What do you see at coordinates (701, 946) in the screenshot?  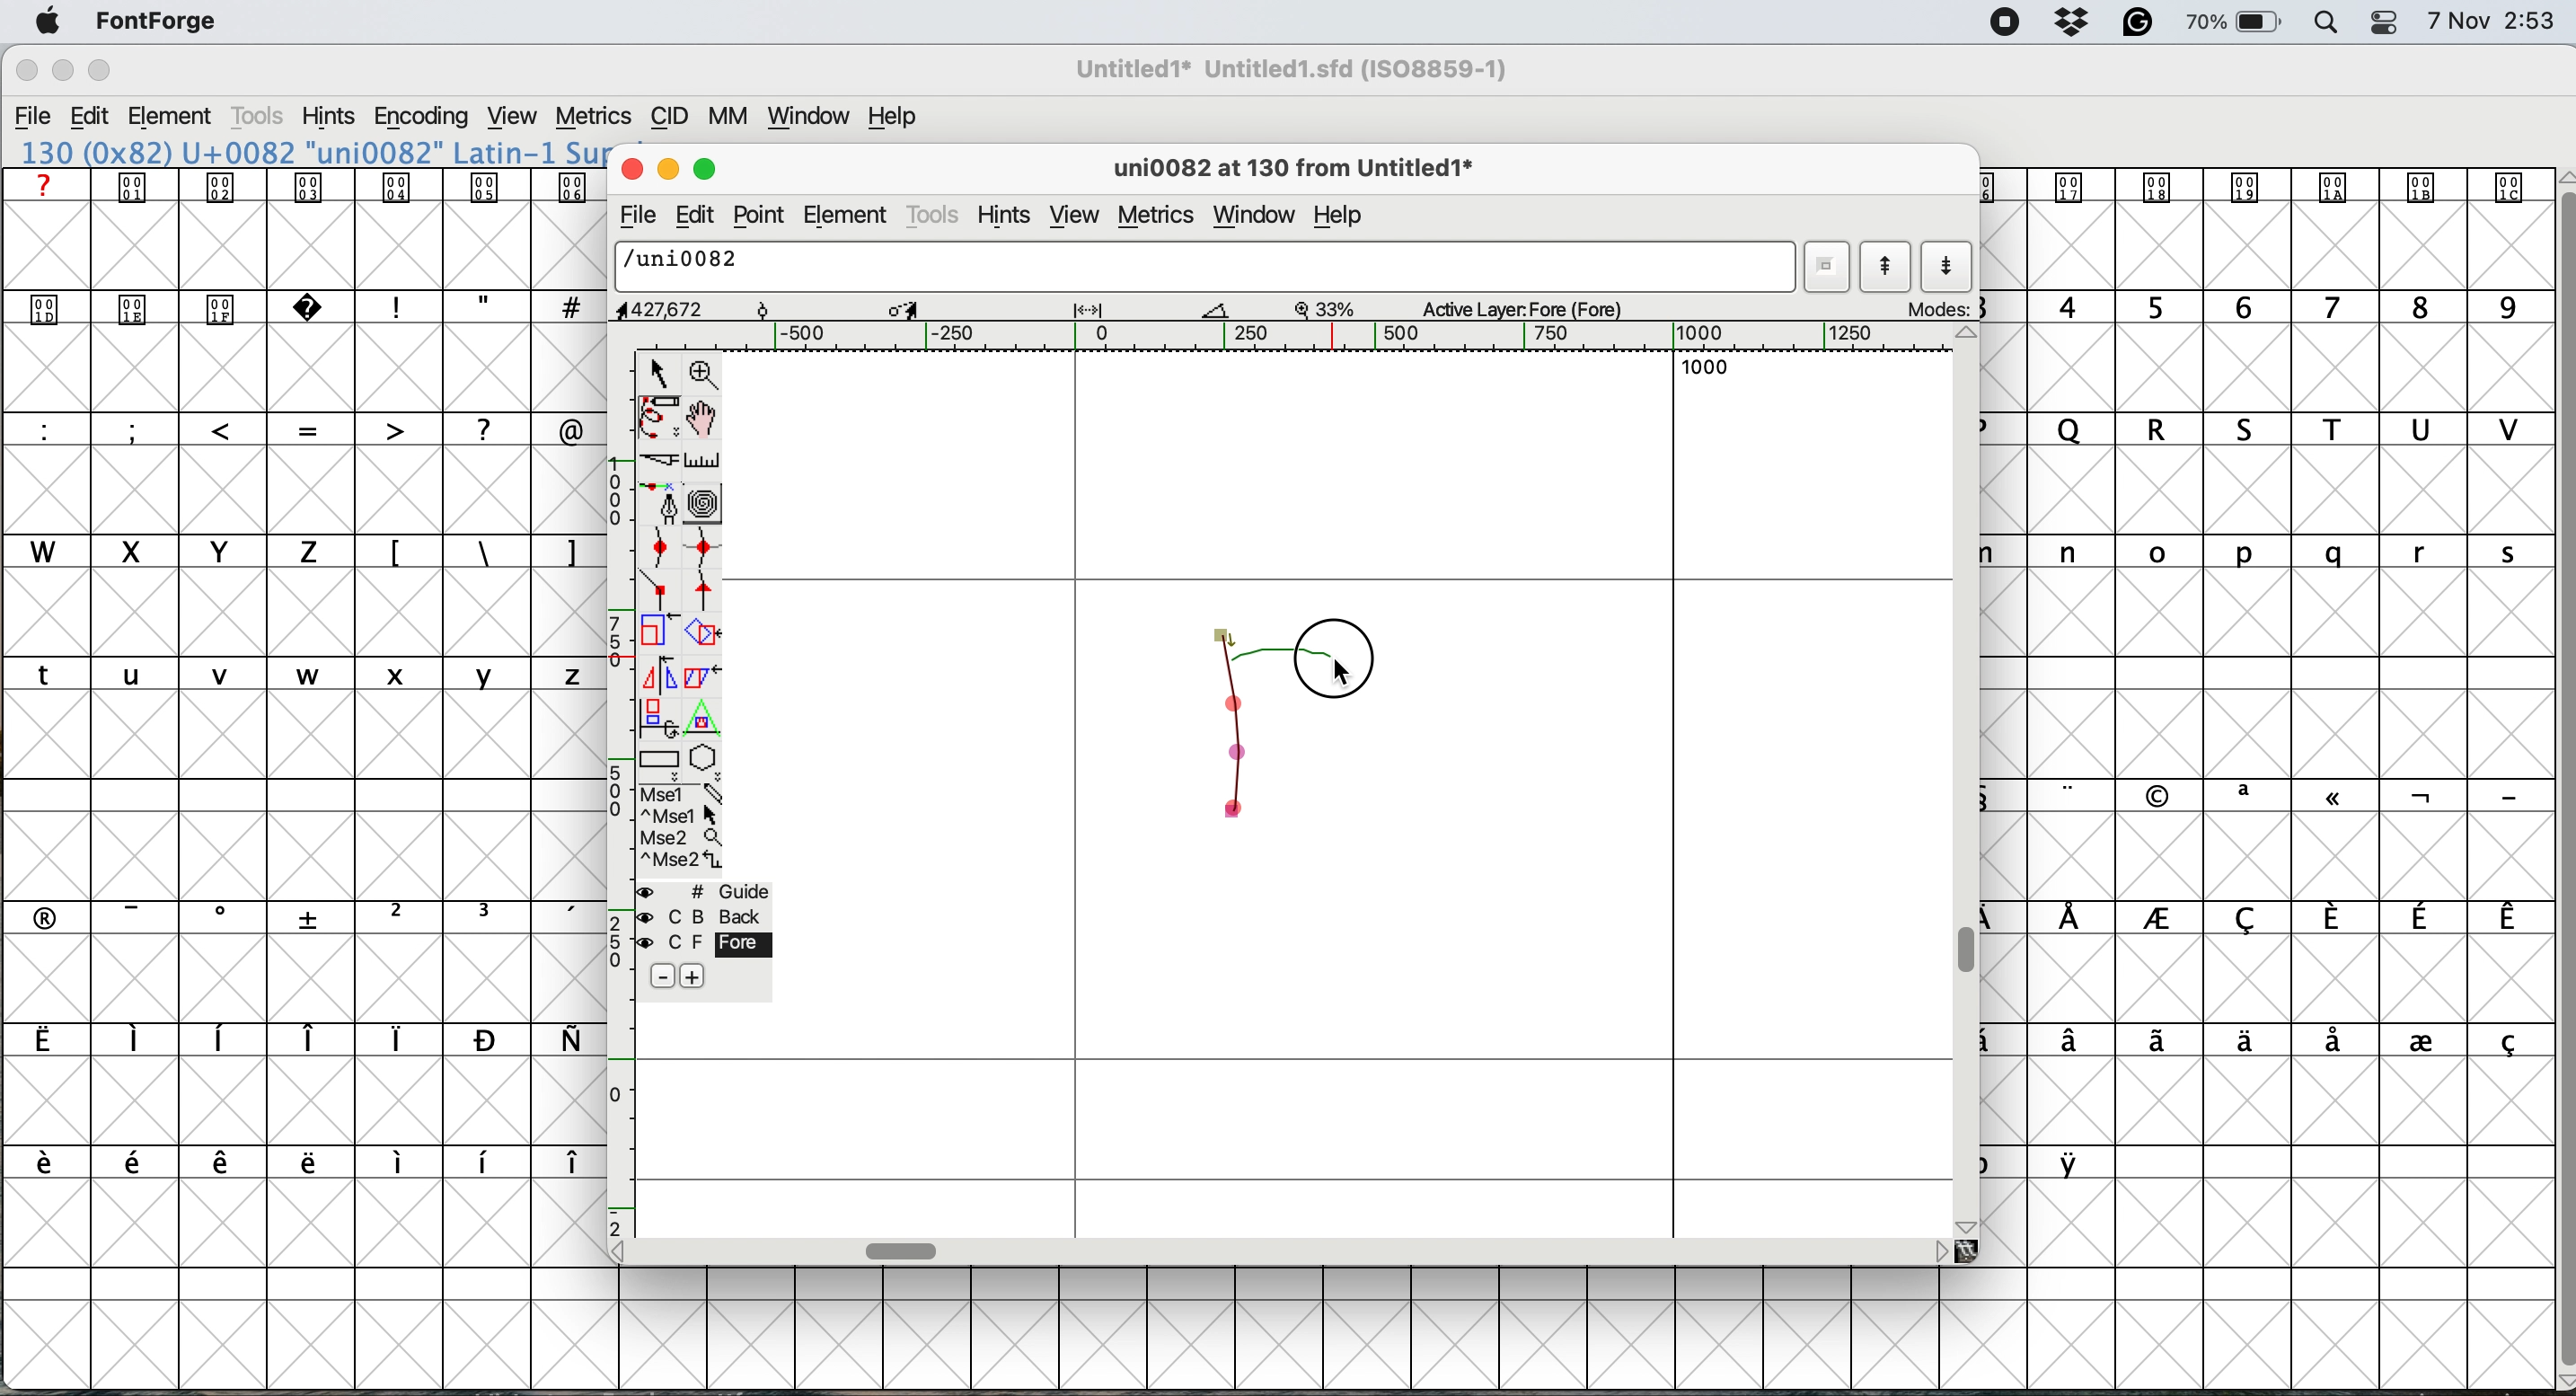 I see `fore` at bounding box center [701, 946].